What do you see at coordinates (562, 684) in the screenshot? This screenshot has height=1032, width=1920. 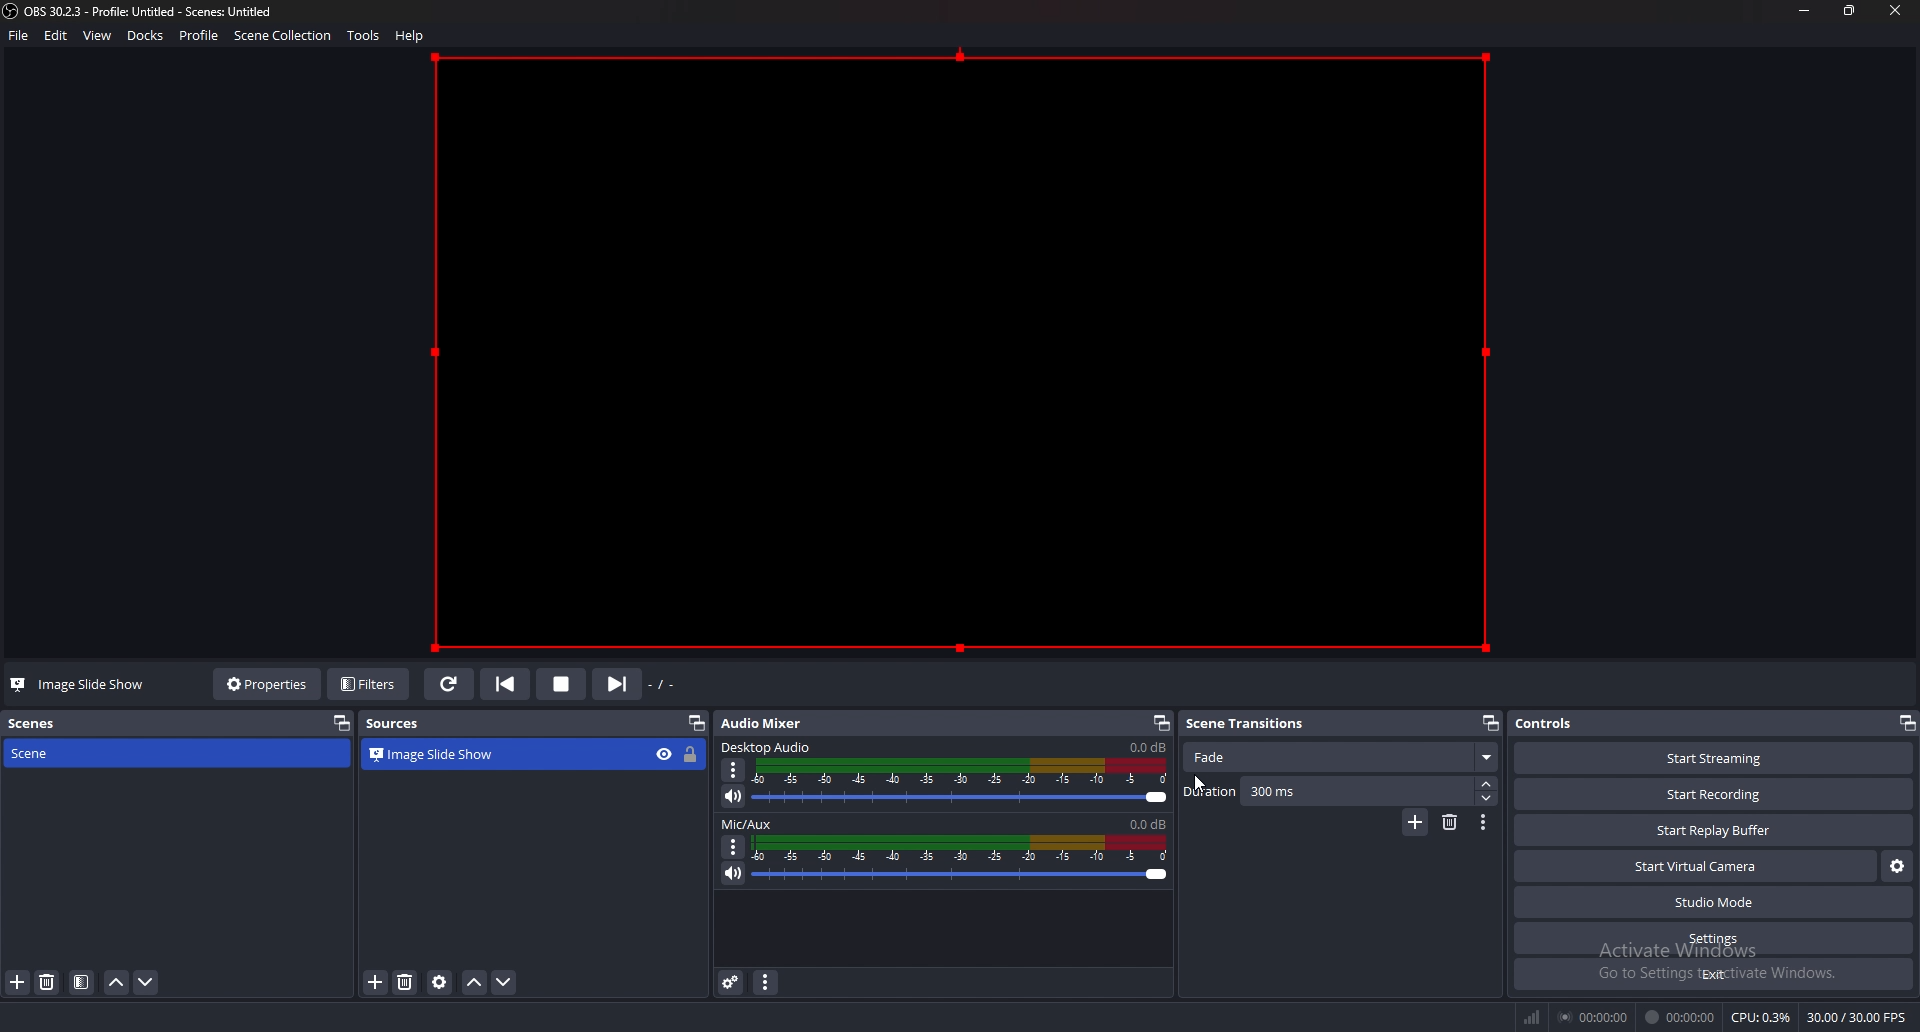 I see `stop` at bounding box center [562, 684].